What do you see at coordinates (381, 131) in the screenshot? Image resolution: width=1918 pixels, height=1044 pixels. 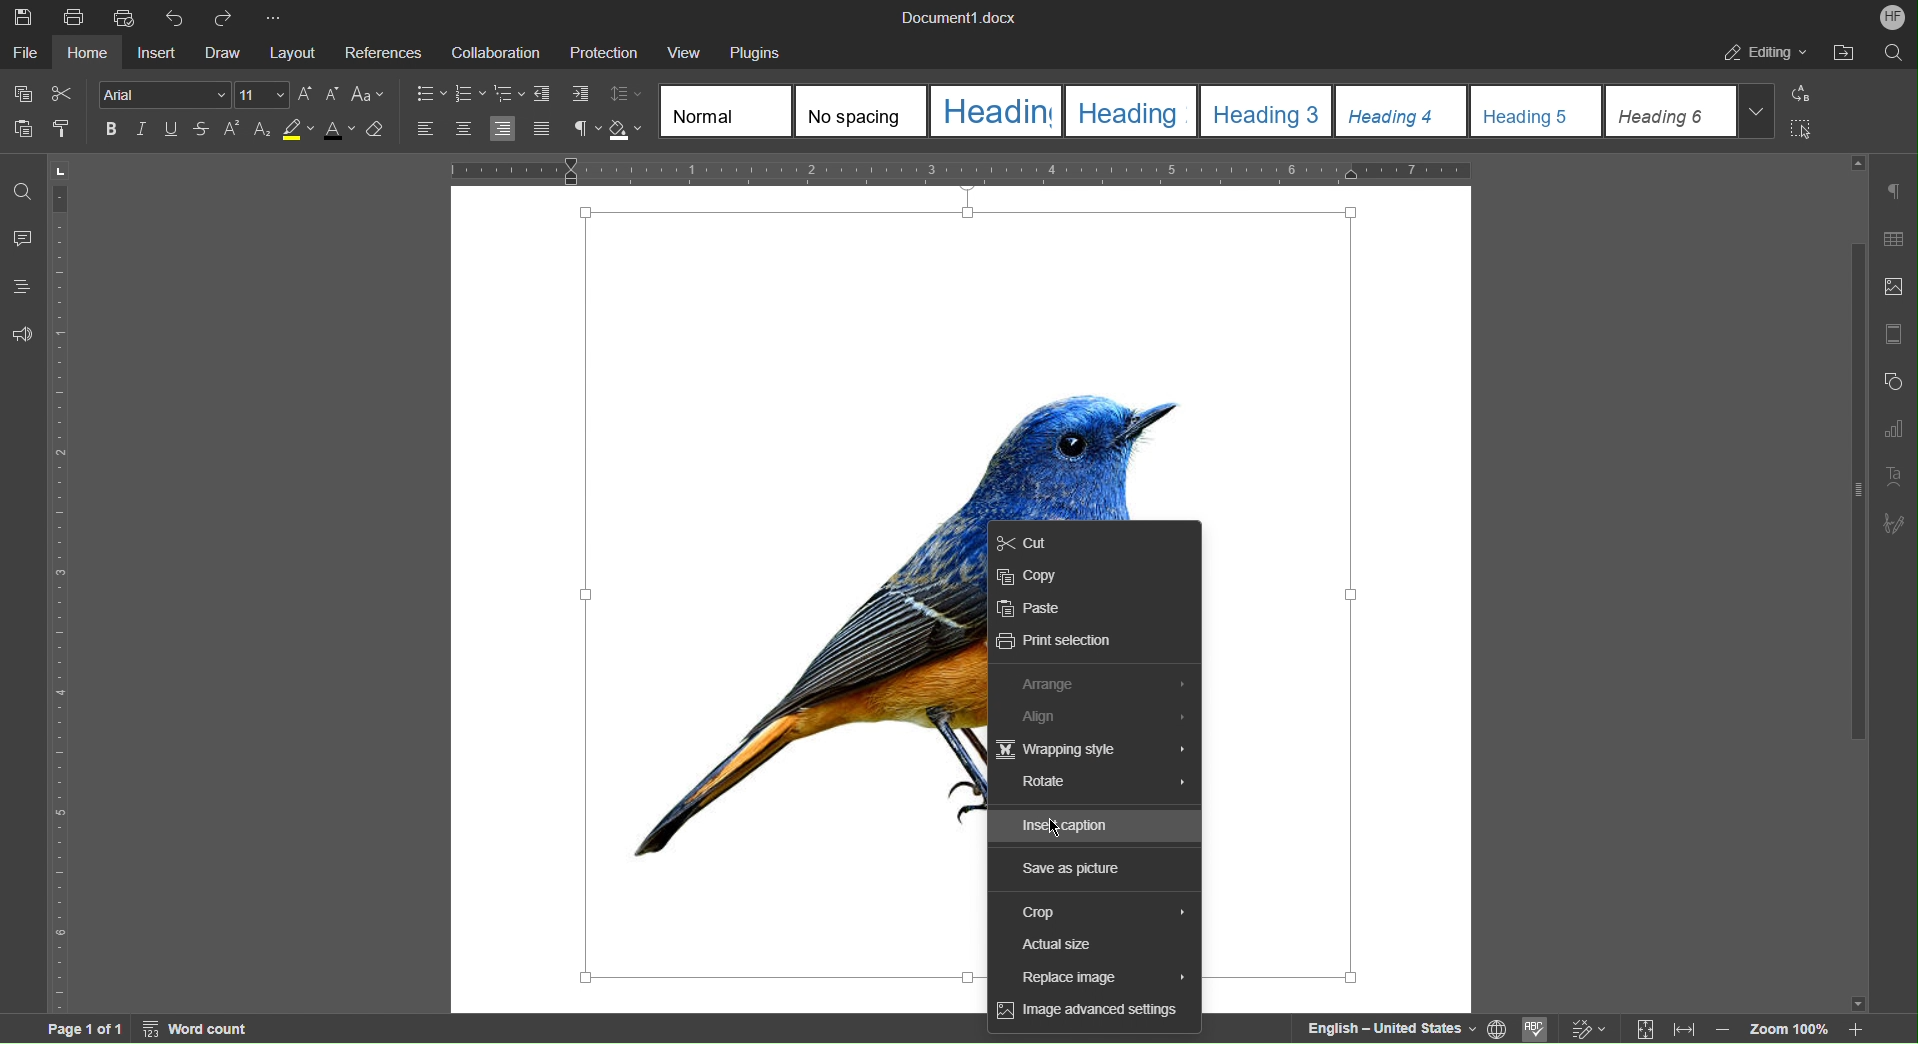 I see `Erase Style` at bounding box center [381, 131].